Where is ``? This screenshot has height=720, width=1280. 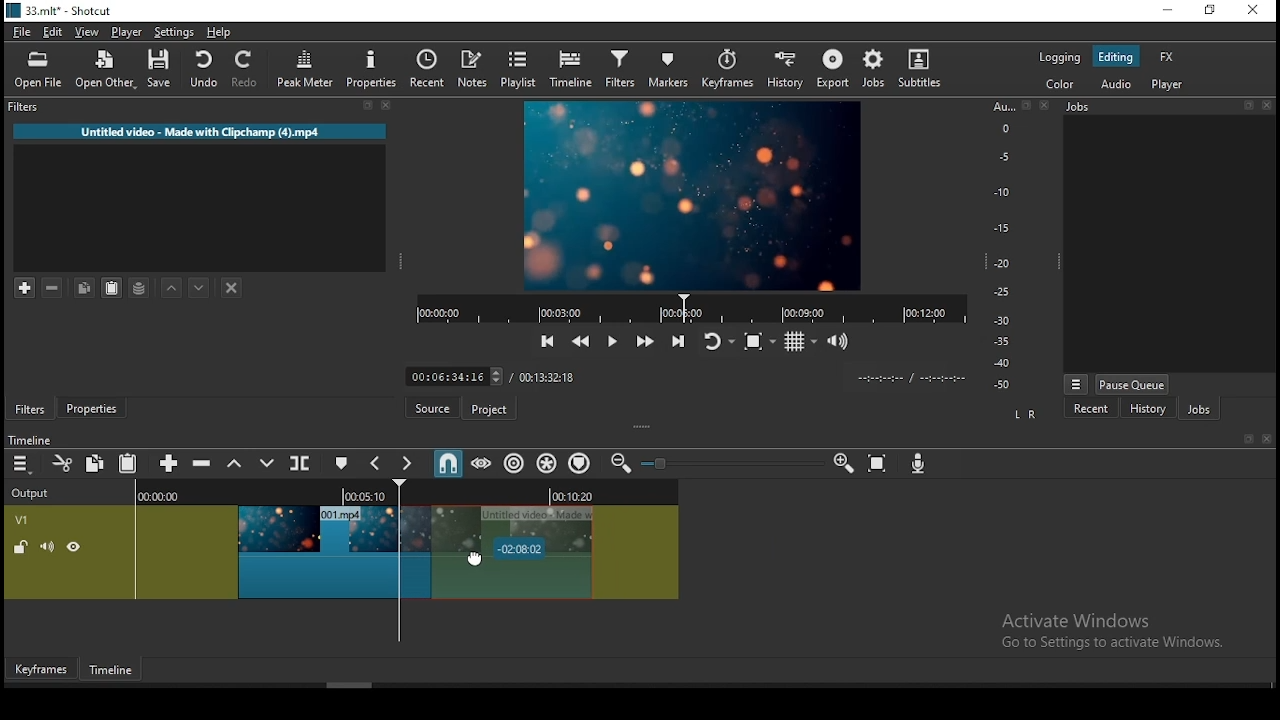
 is located at coordinates (1043, 106).